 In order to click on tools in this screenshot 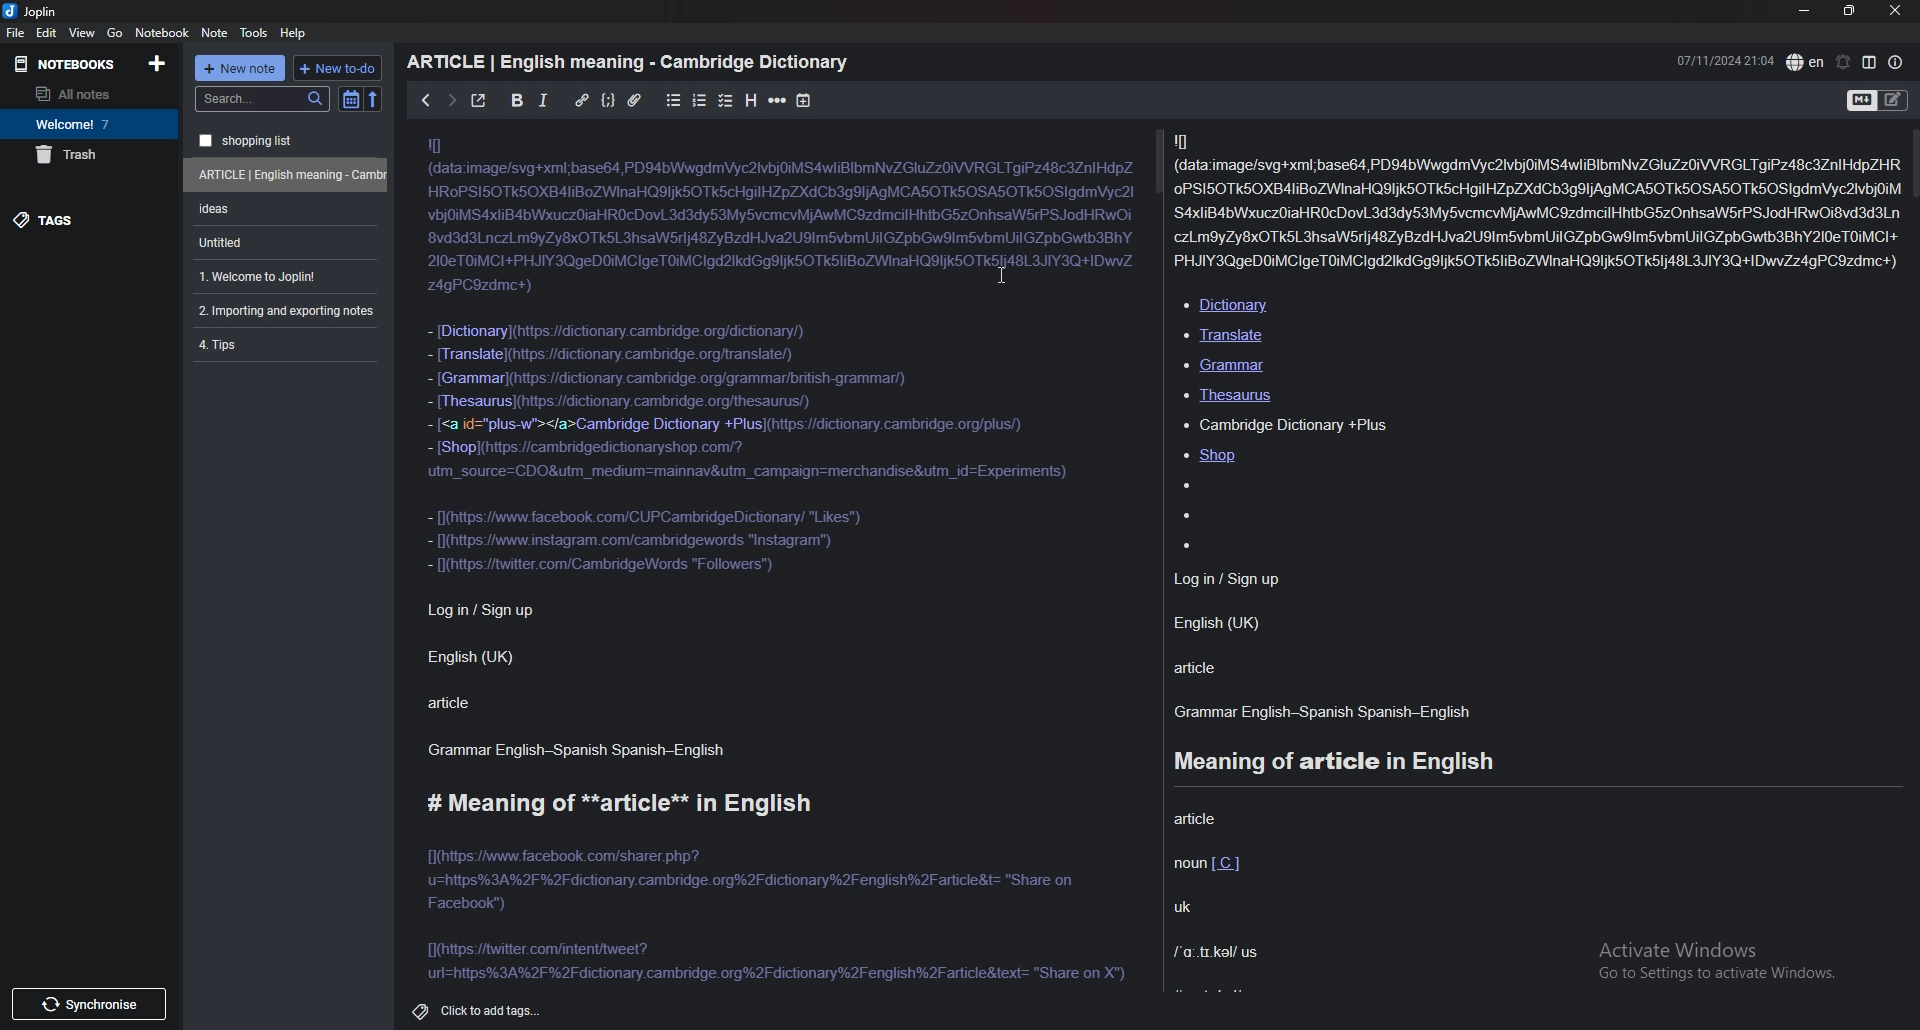, I will do `click(254, 33)`.